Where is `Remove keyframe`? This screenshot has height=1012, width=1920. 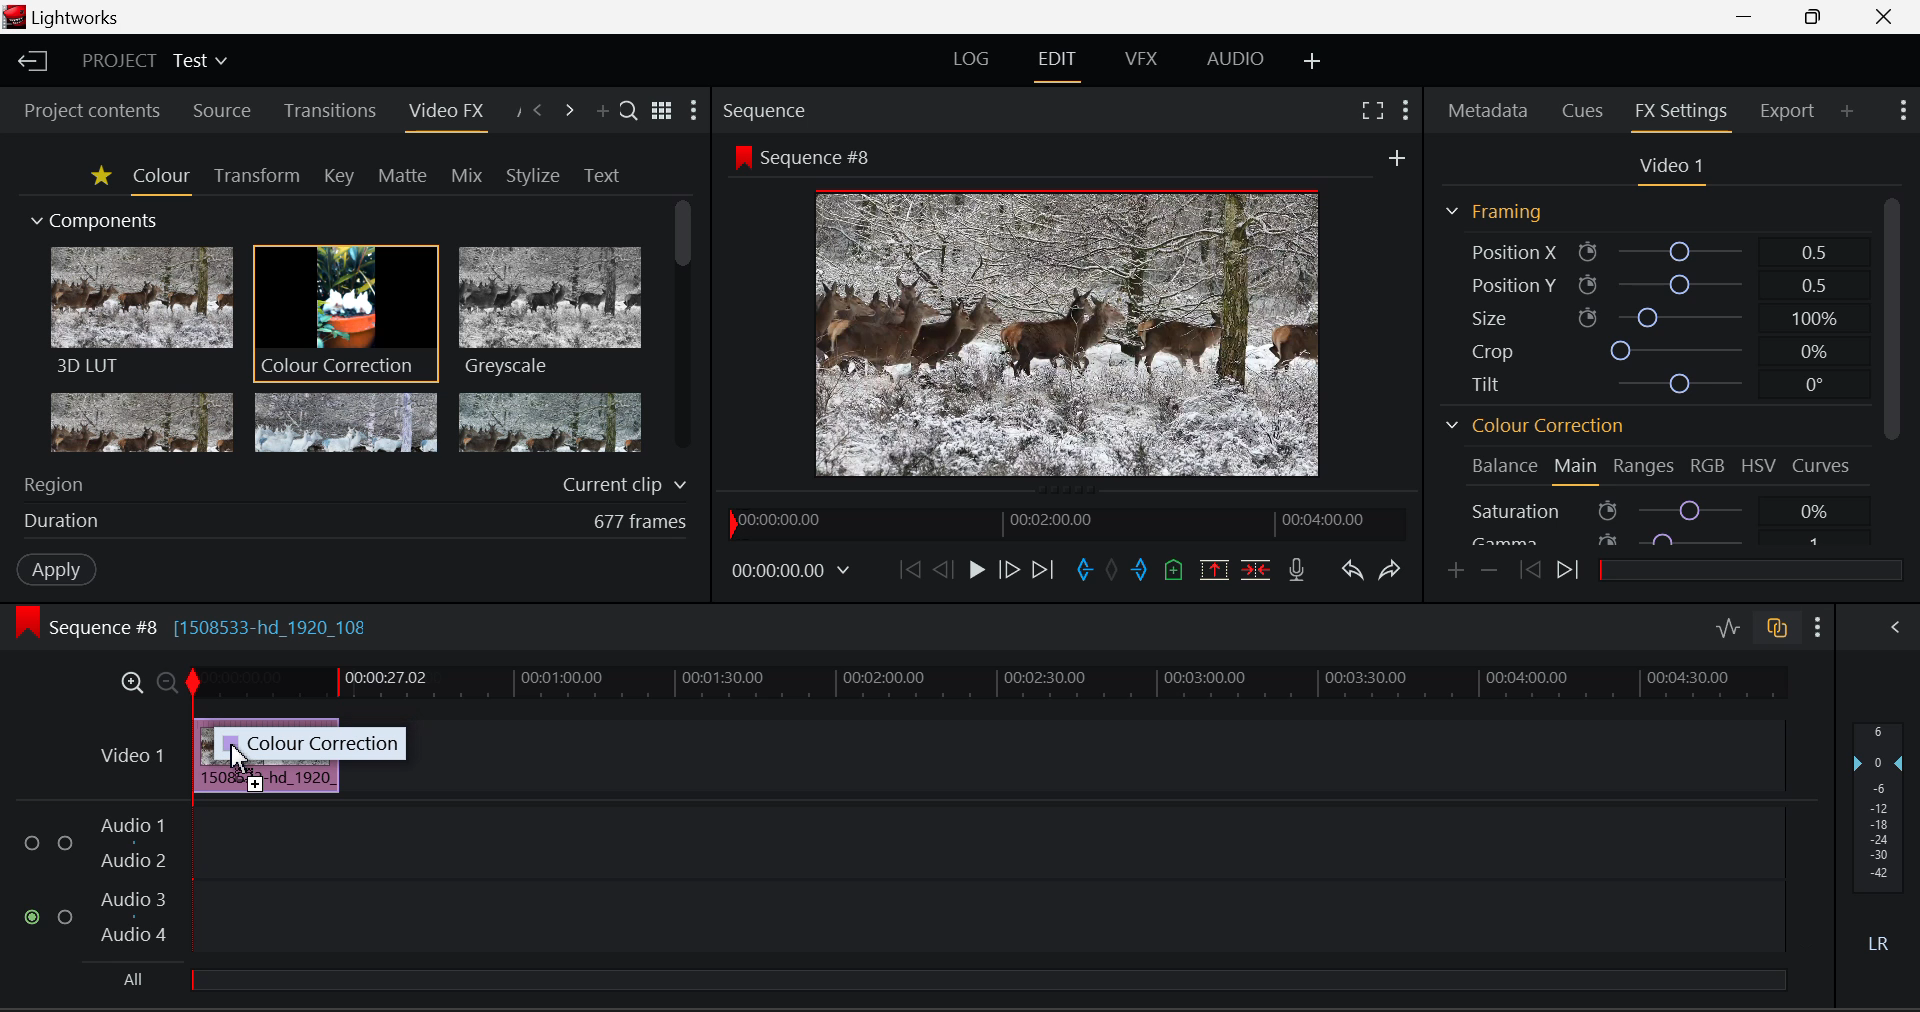 Remove keyframe is located at coordinates (1487, 573).